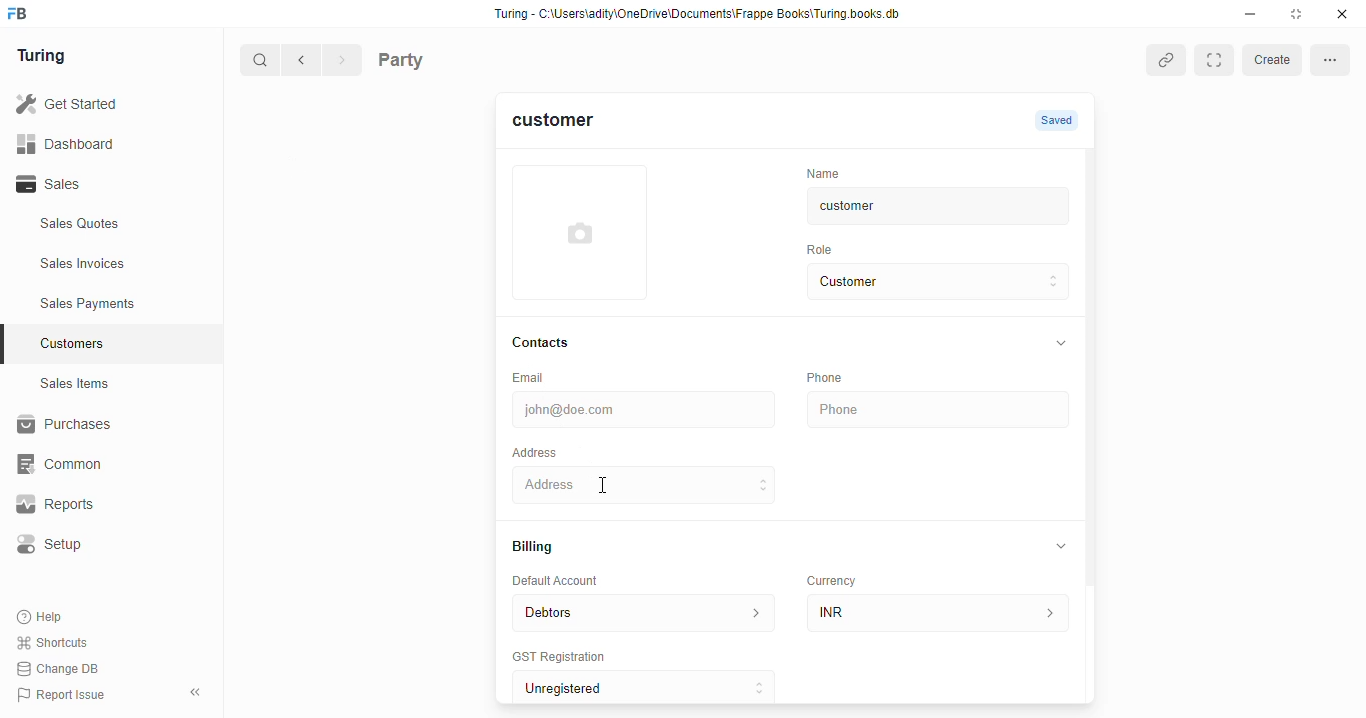 The width and height of the screenshot is (1366, 718). Describe the element at coordinates (123, 341) in the screenshot. I see `Customers` at that location.